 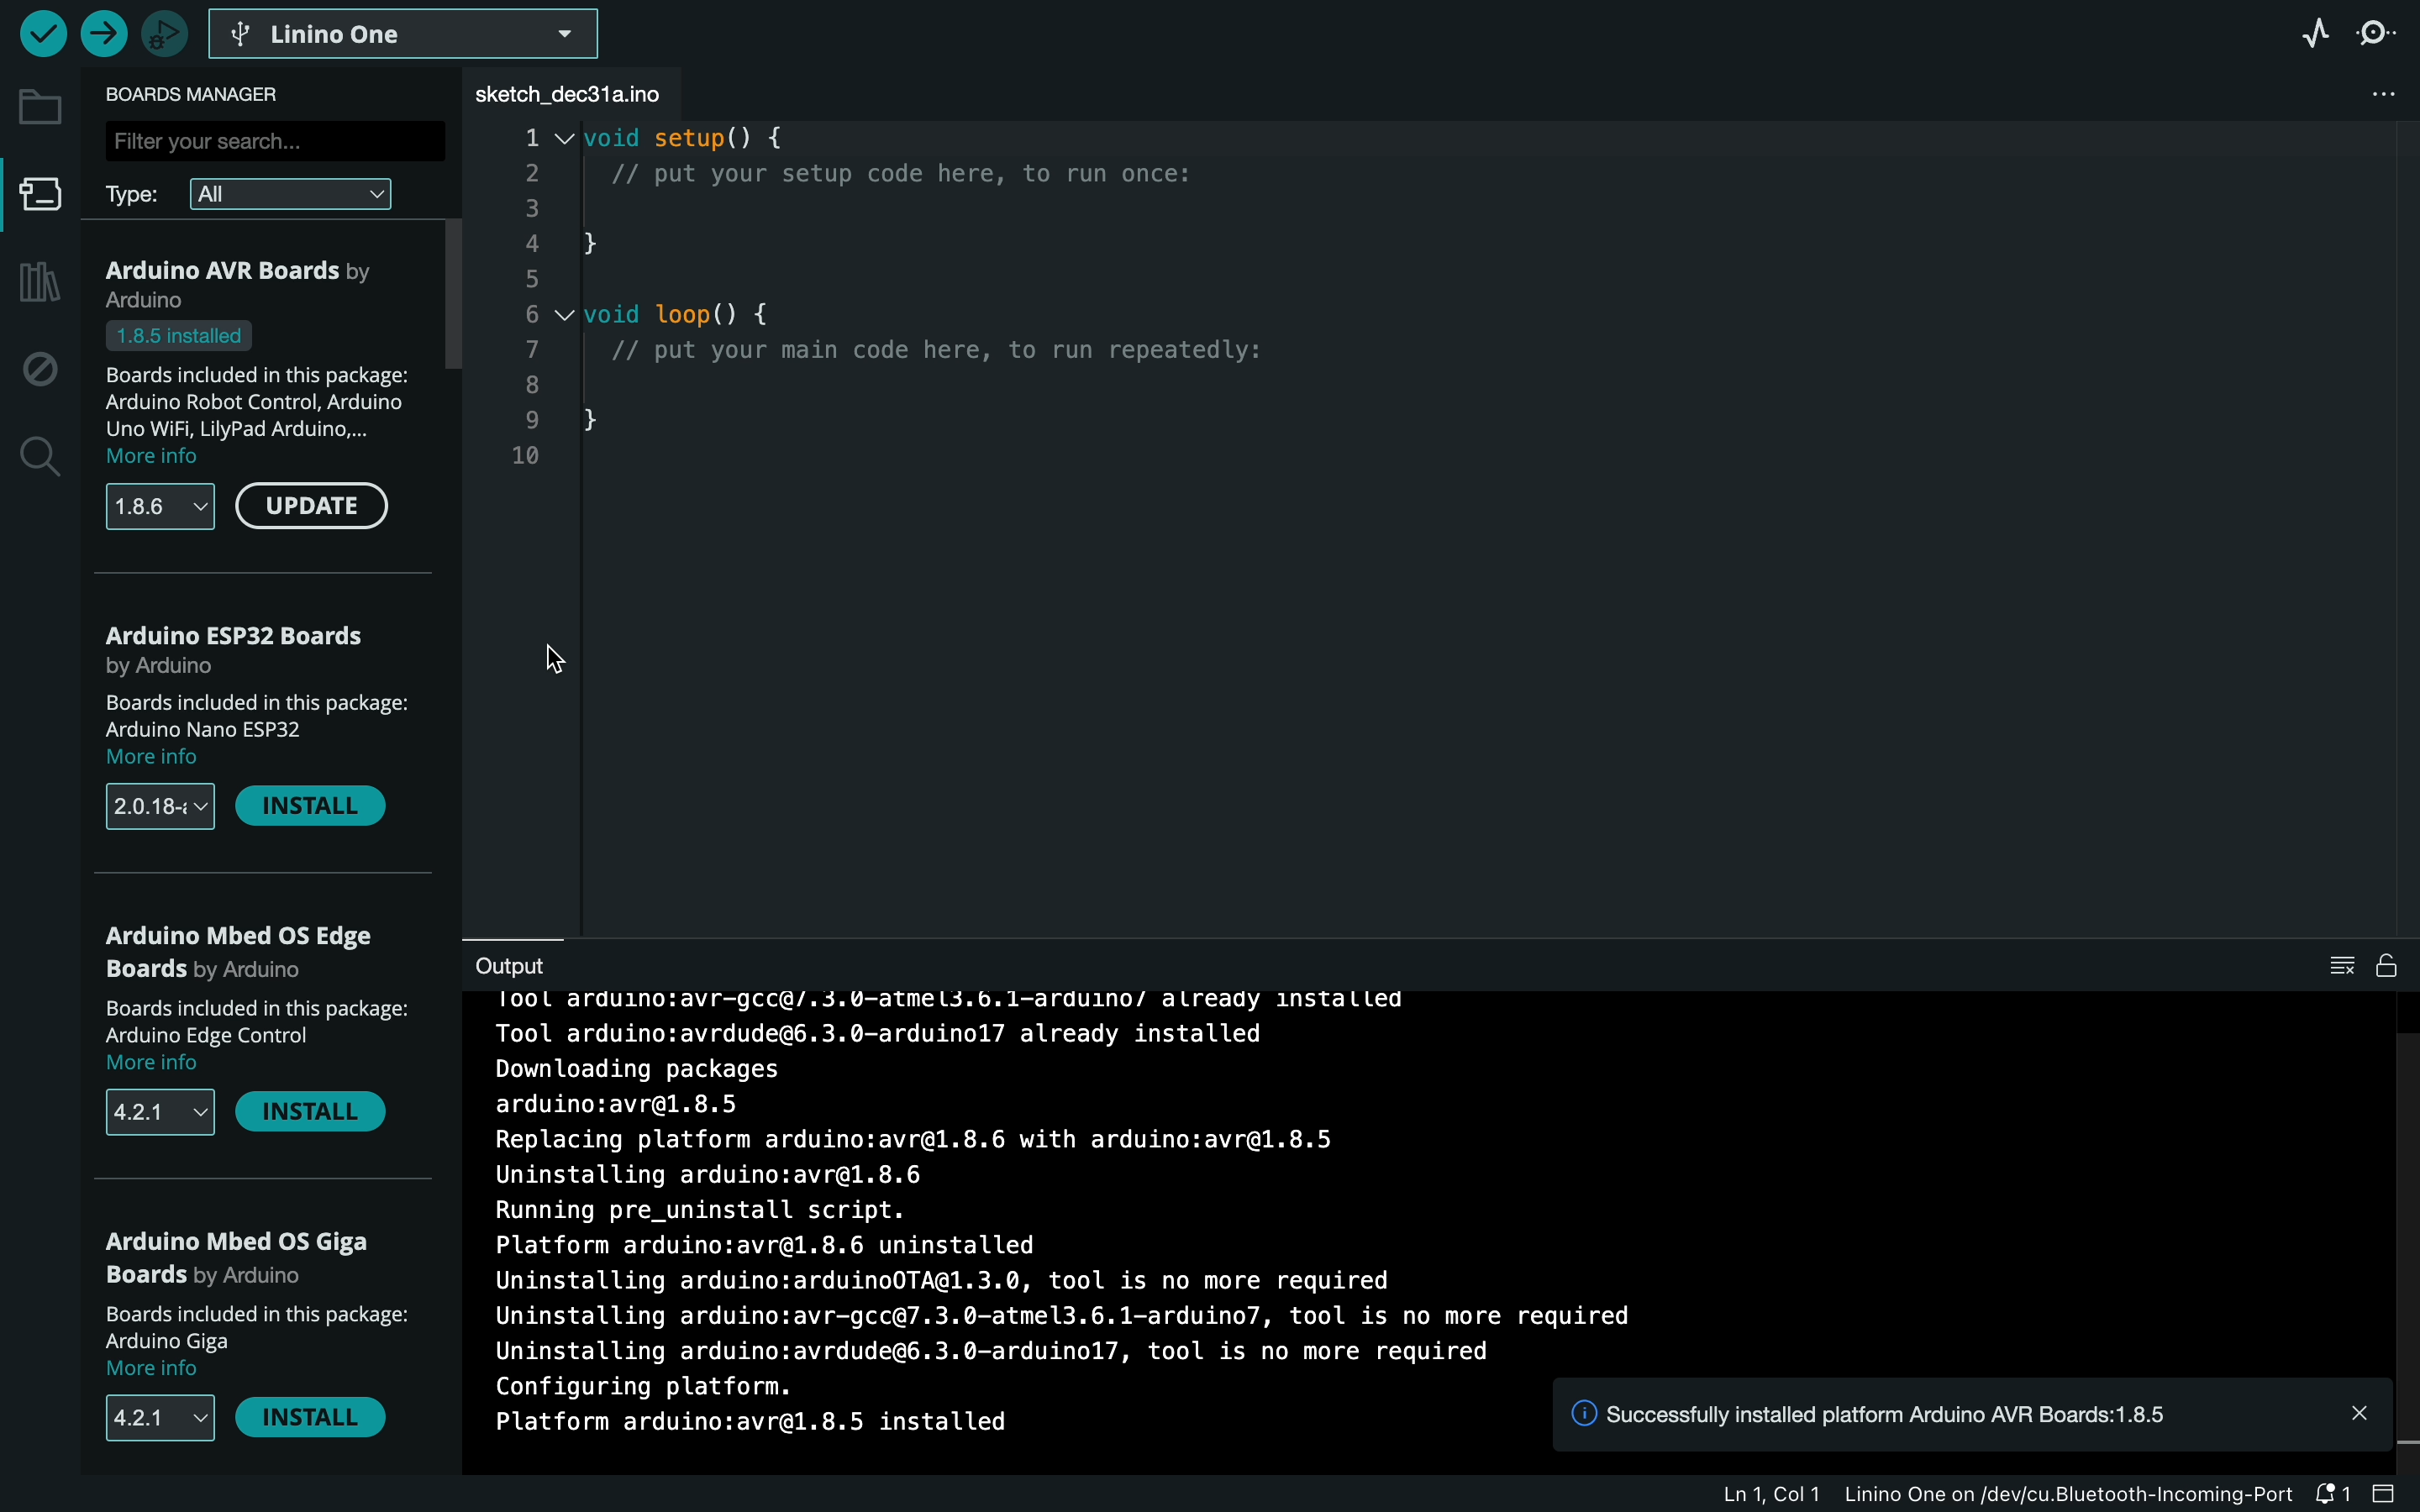 I want to click on library manager, so click(x=35, y=284).